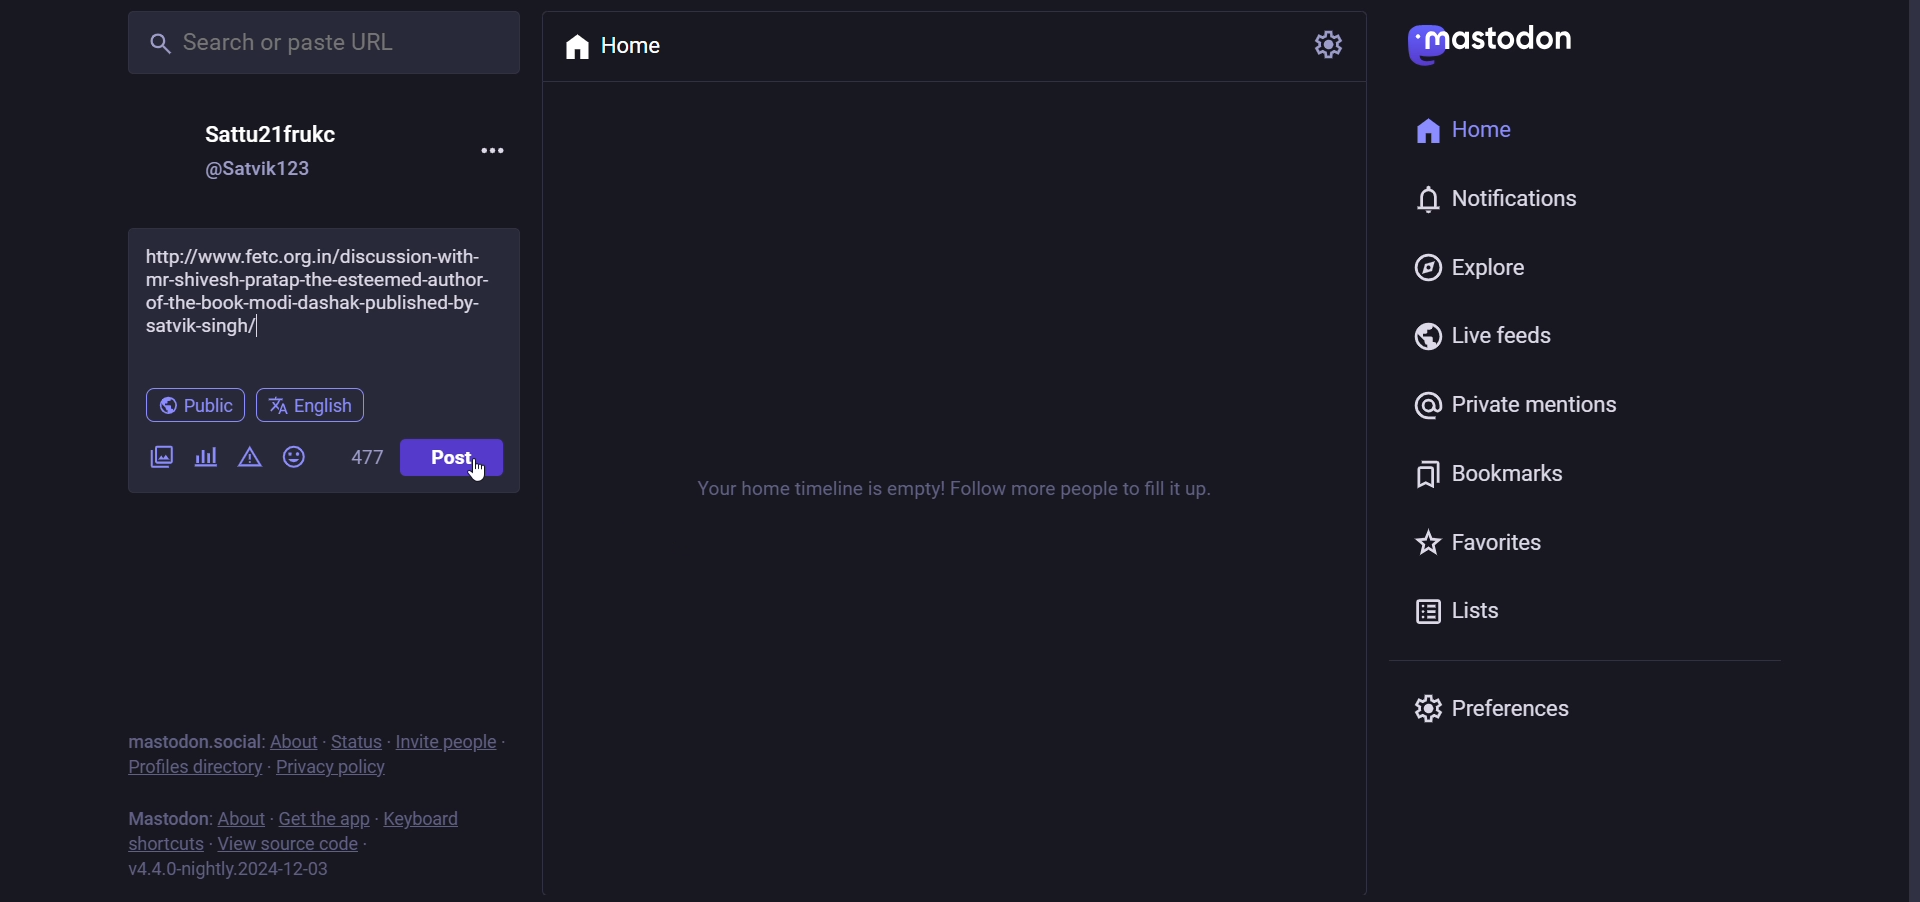  I want to click on profiles, so click(195, 769).